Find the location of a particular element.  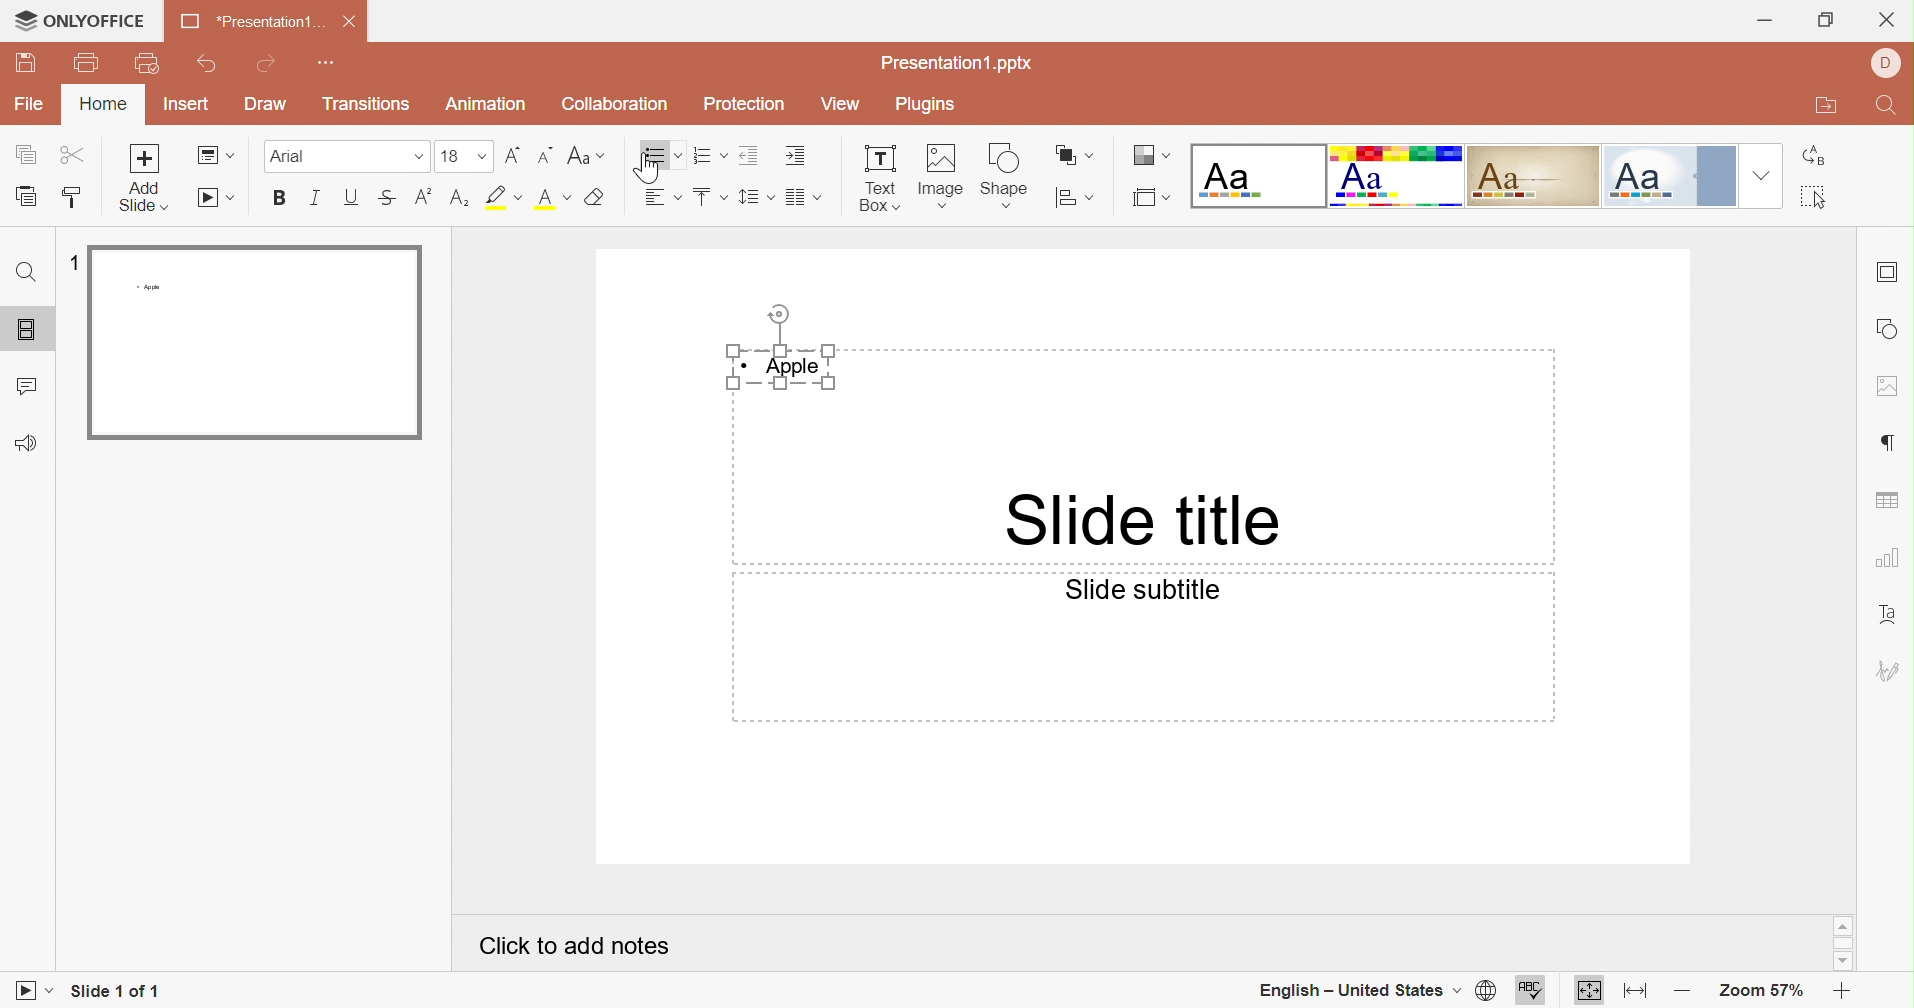

Minimize is located at coordinates (1771, 16).